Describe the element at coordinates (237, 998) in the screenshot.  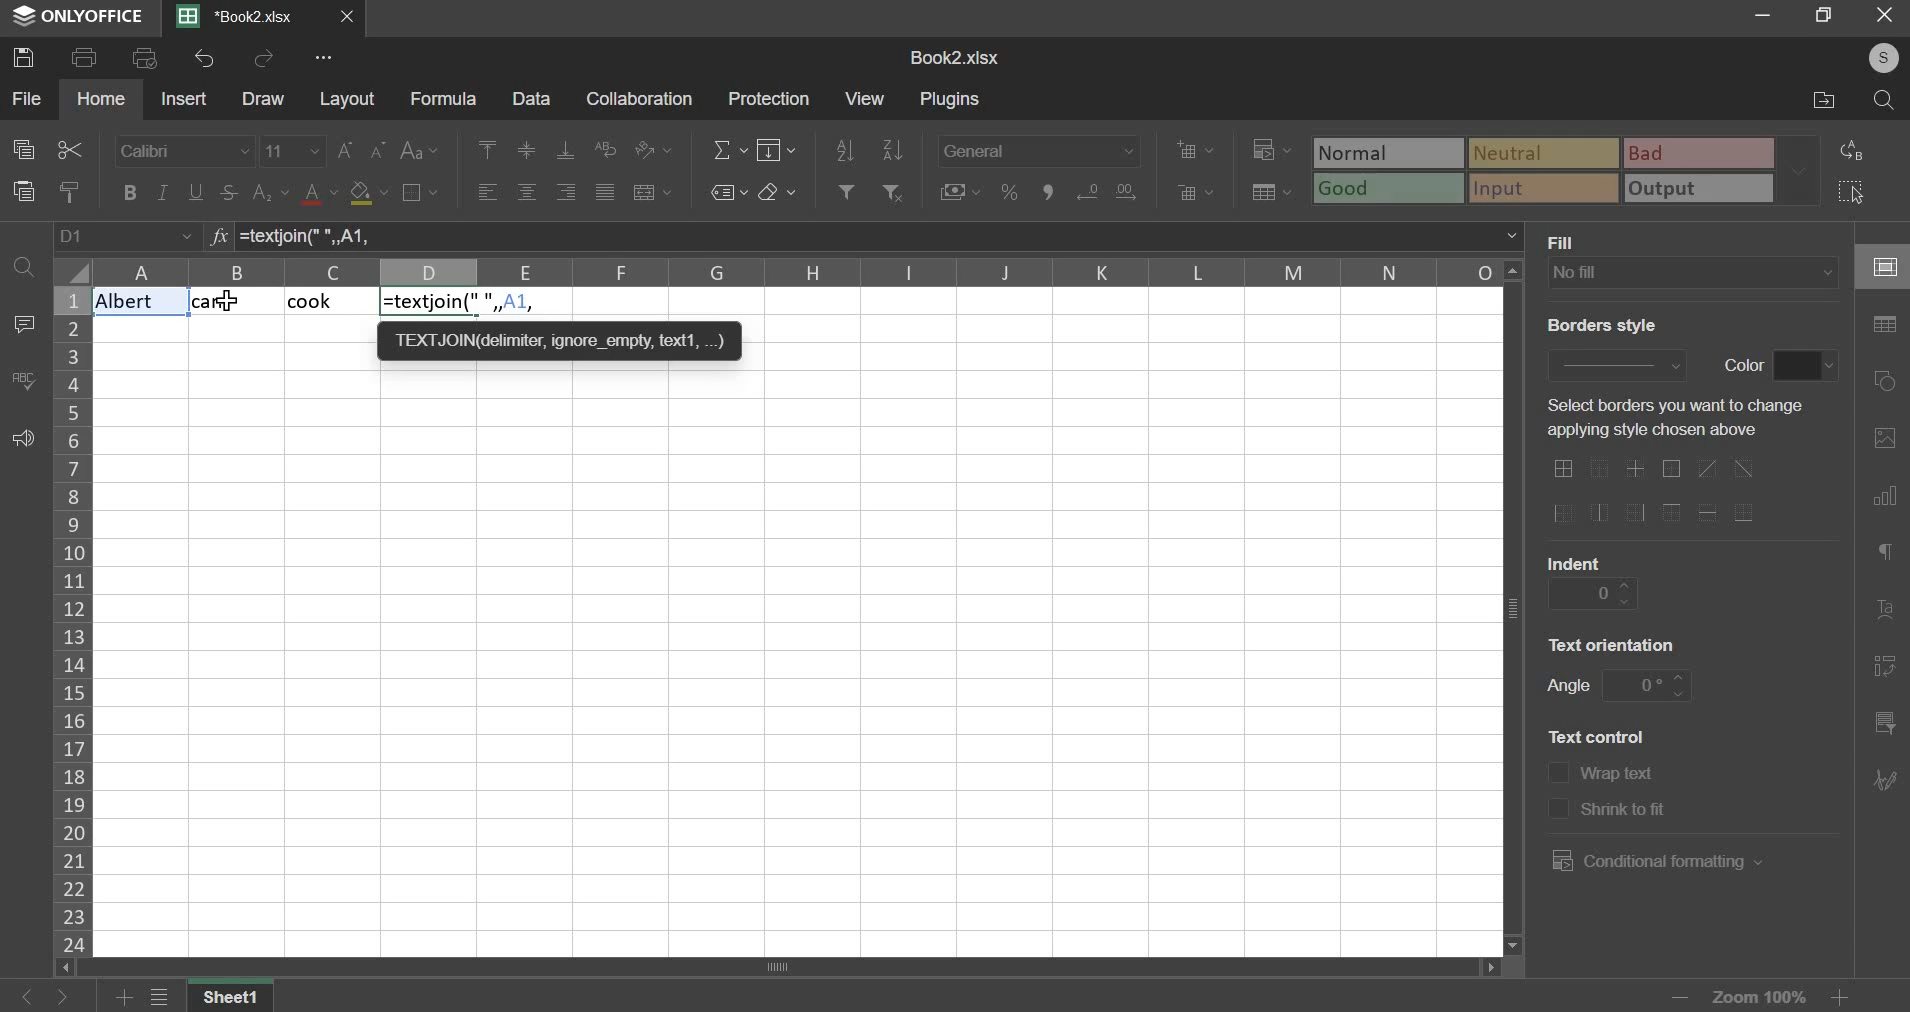
I see `sheet name` at that location.